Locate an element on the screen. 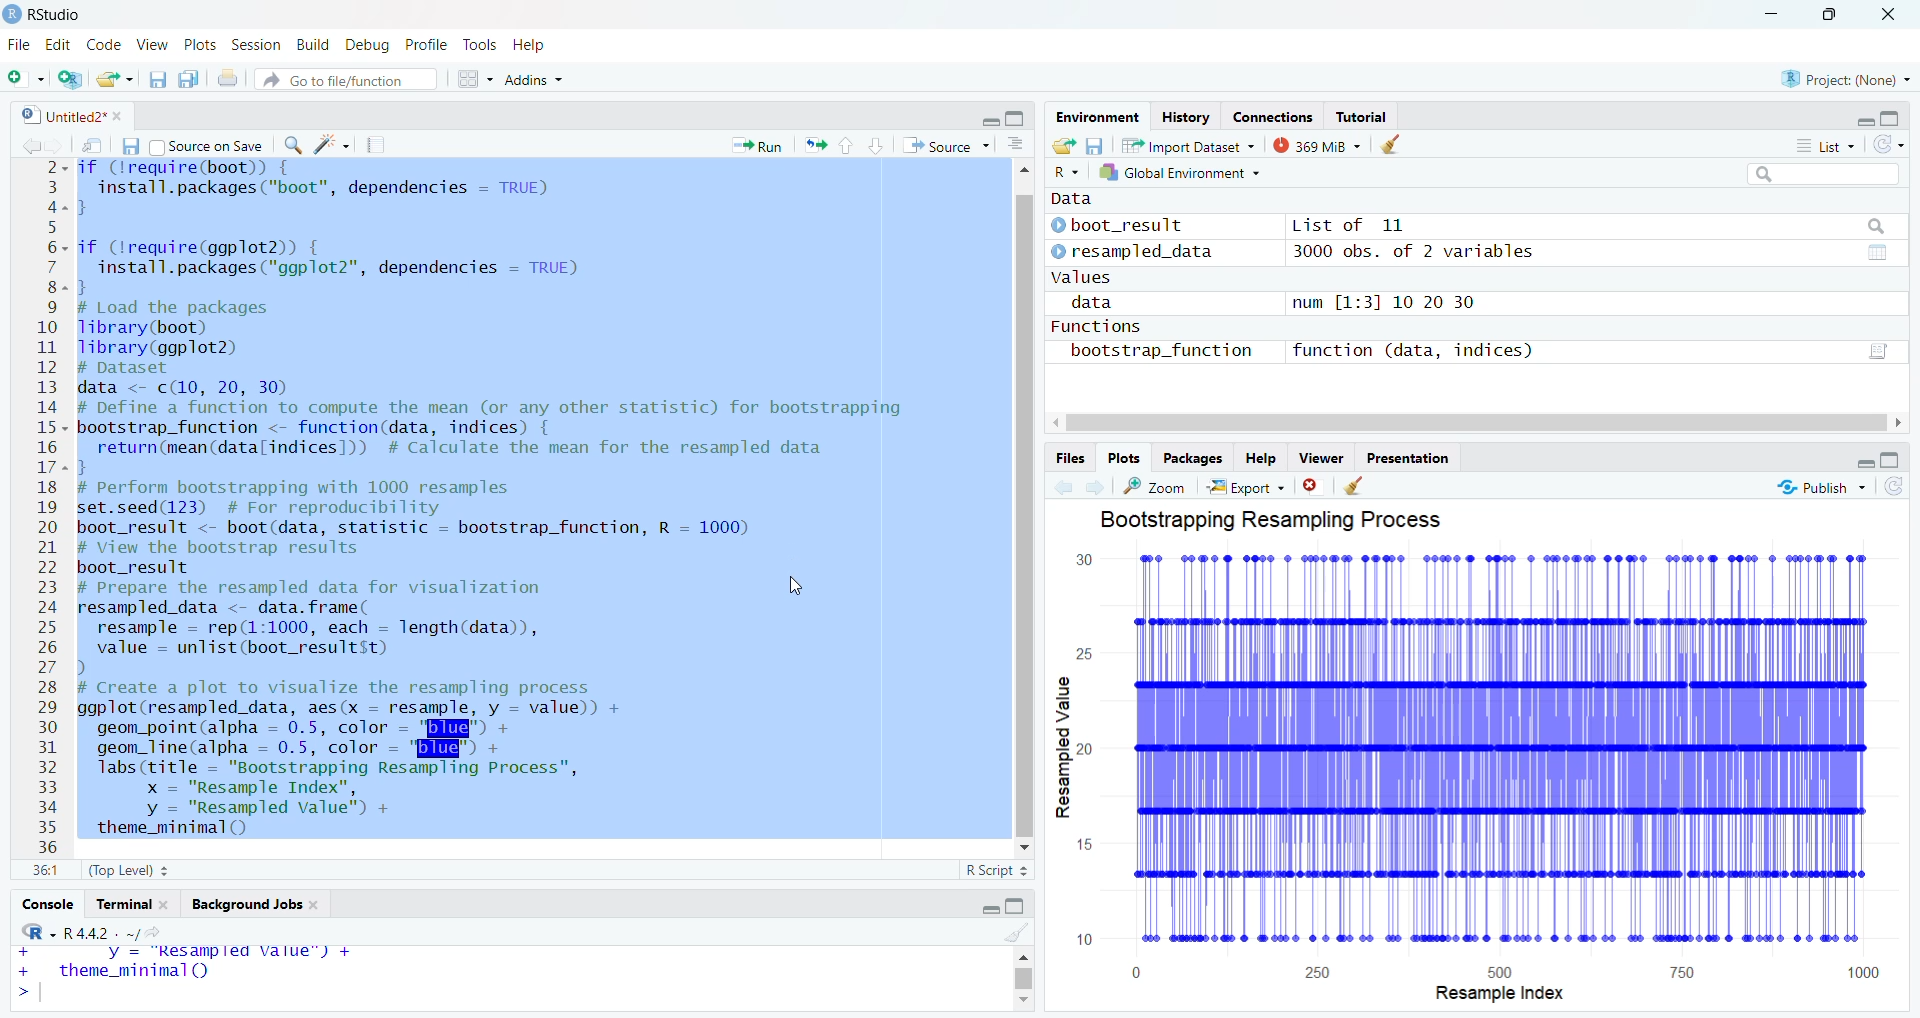  list of 11 is located at coordinates (1387, 225).